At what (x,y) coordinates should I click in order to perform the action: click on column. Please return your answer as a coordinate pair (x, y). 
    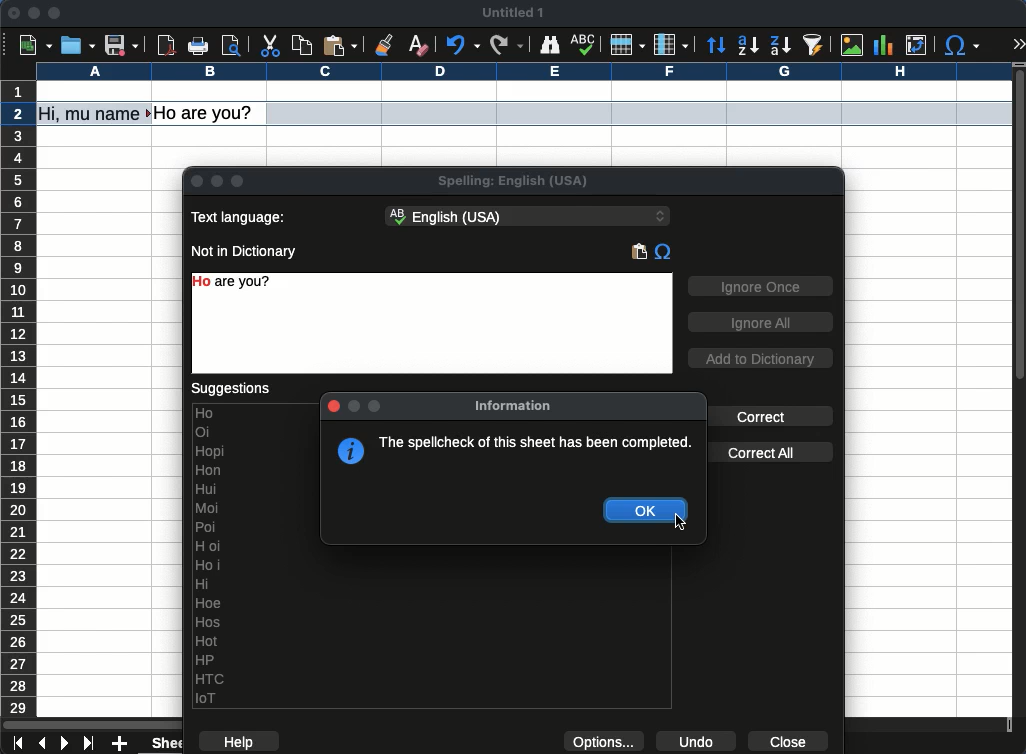
    Looking at the image, I should click on (523, 71).